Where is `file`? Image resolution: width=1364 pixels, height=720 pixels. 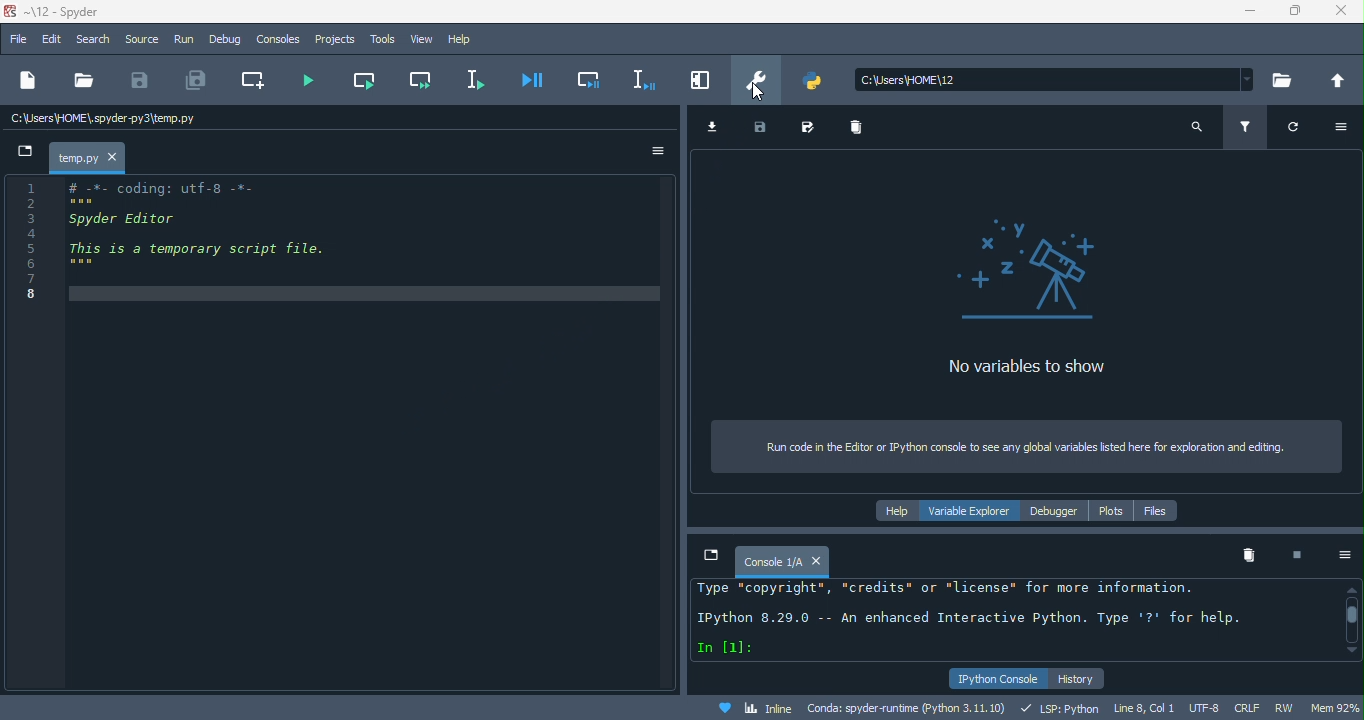 file is located at coordinates (20, 41).